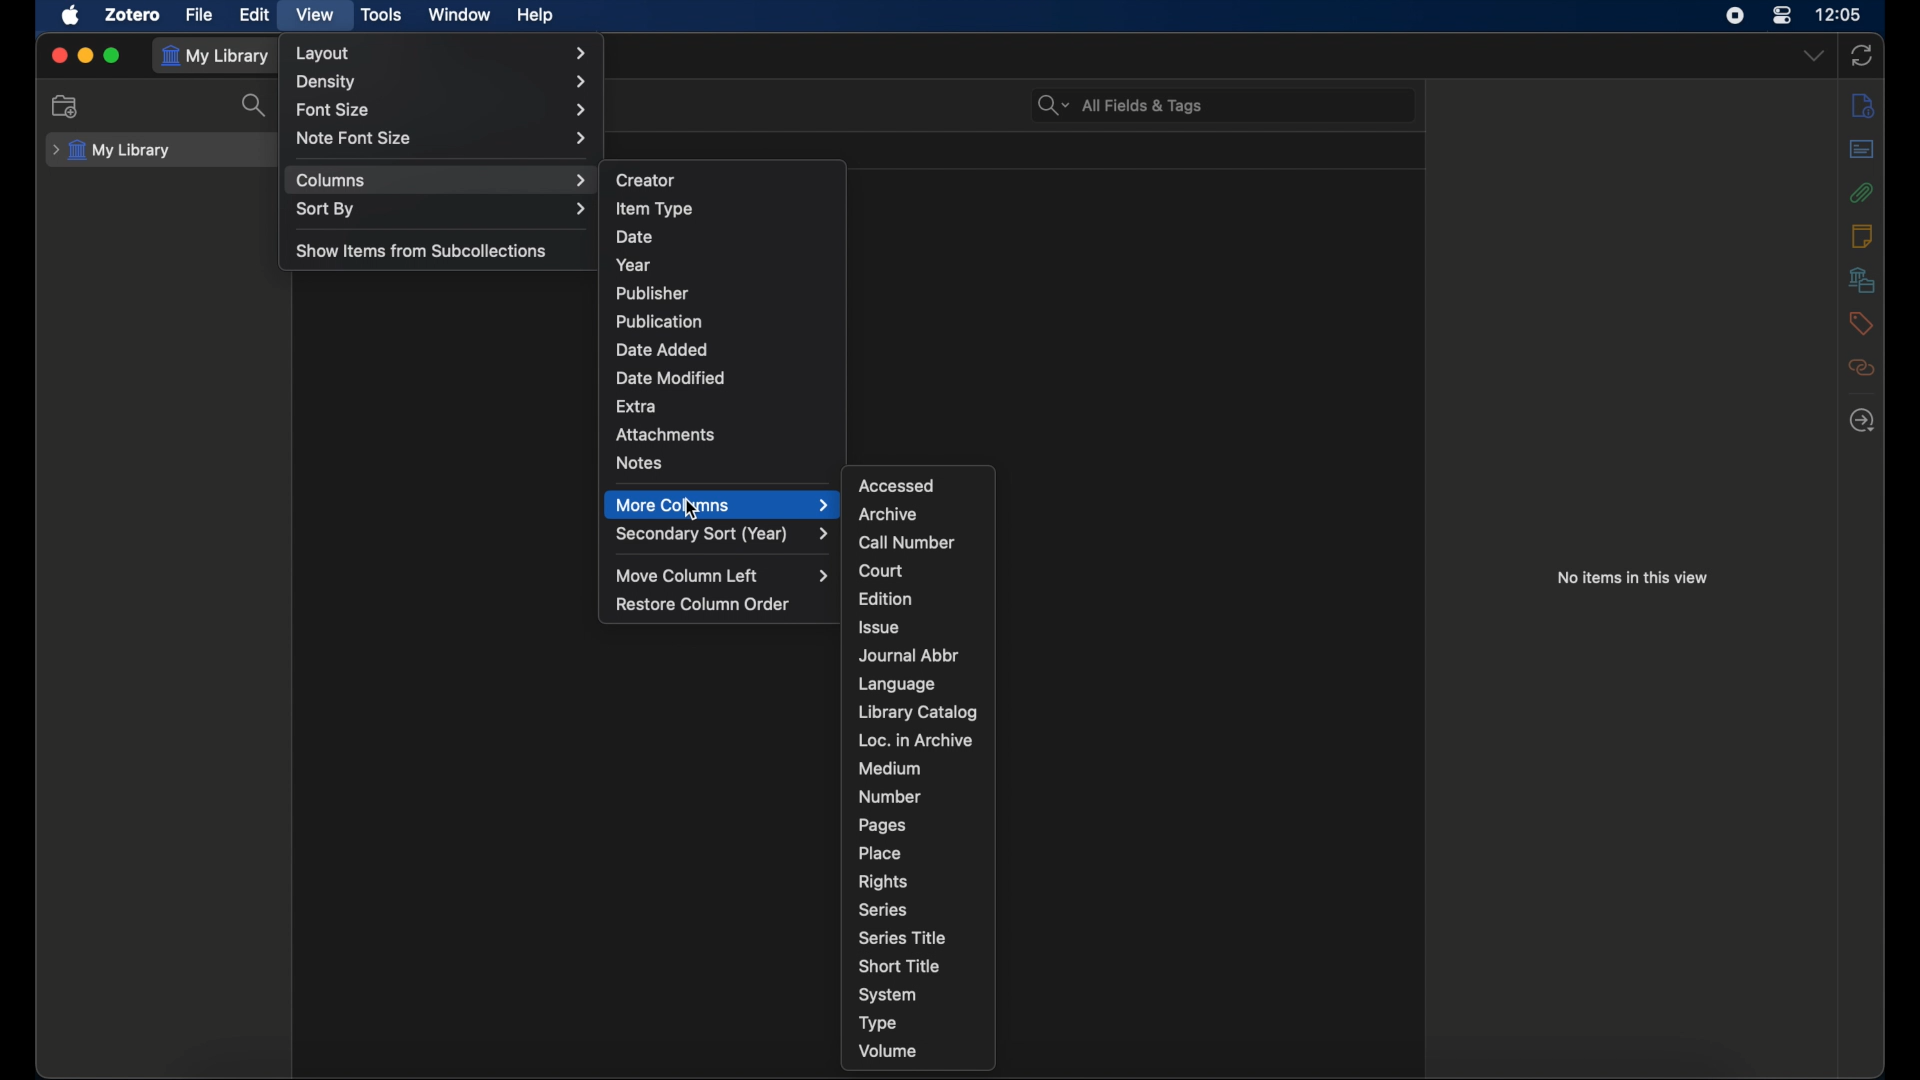 Image resolution: width=1920 pixels, height=1080 pixels. Describe the element at coordinates (880, 571) in the screenshot. I see `court` at that location.